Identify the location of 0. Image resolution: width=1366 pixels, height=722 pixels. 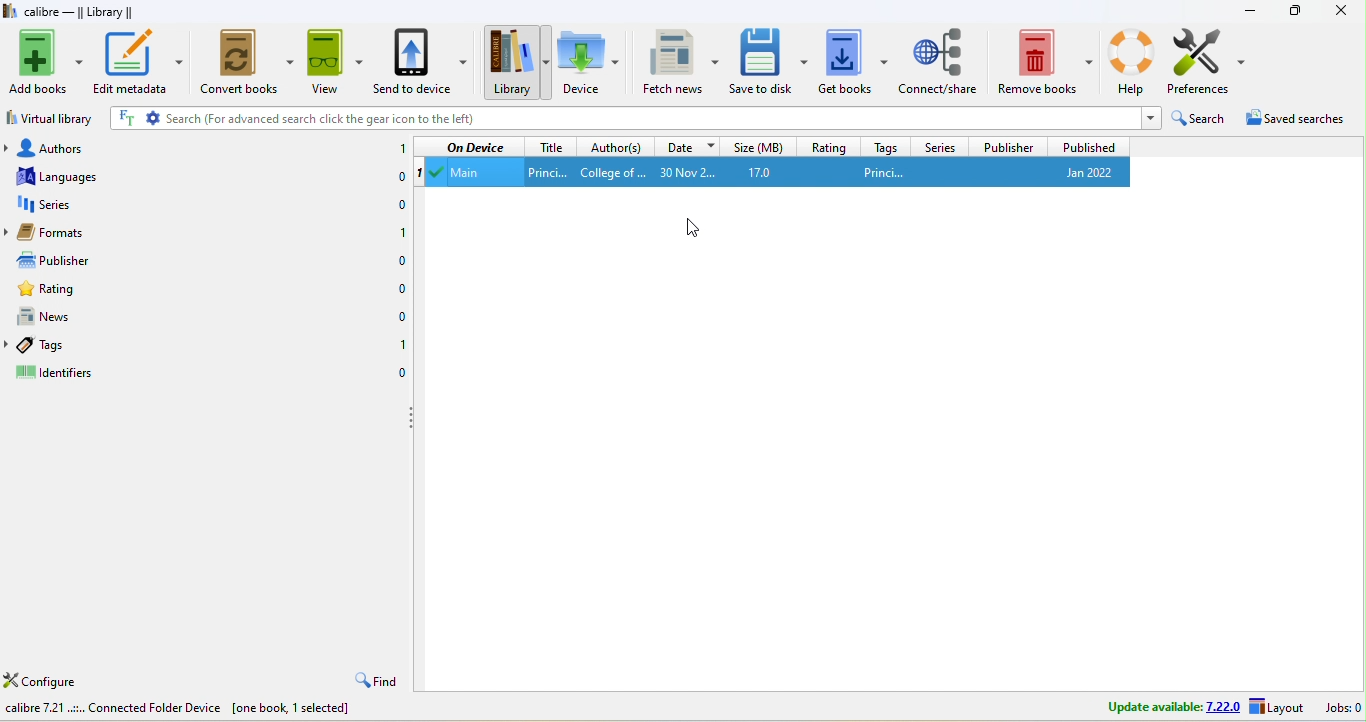
(399, 317).